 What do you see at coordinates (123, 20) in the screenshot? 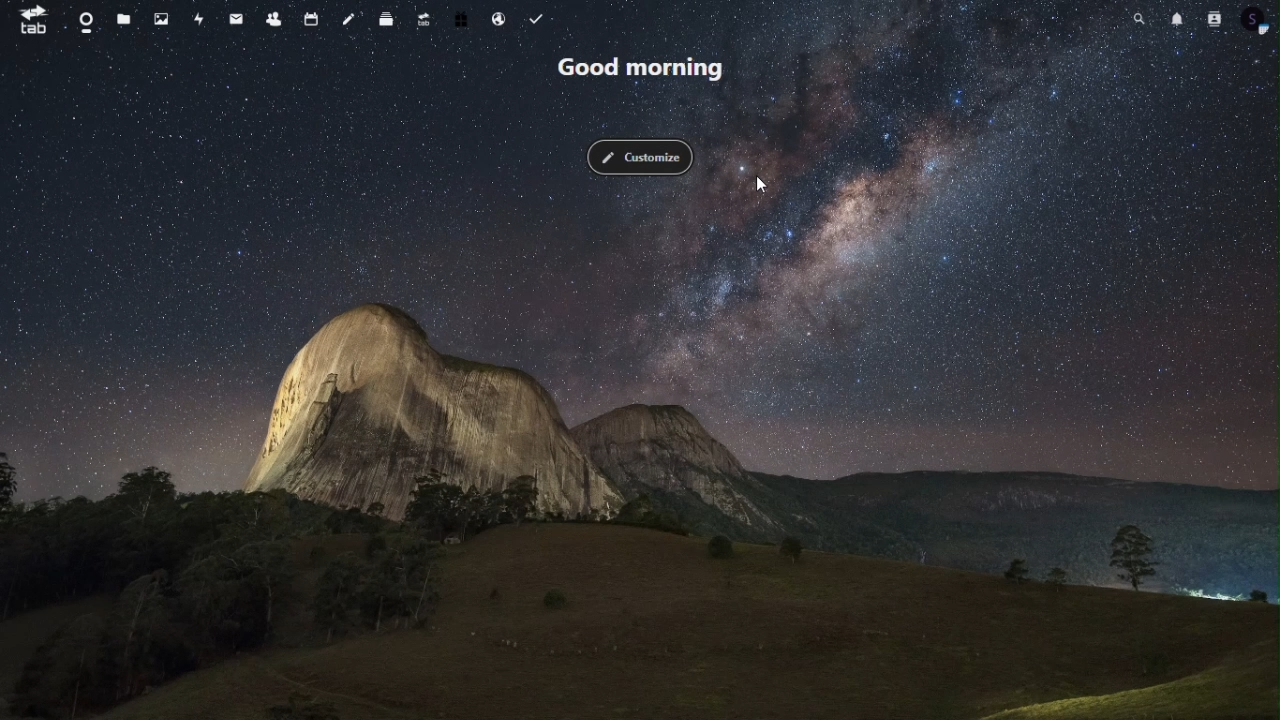
I see `files` at bounding box center [123, 20].